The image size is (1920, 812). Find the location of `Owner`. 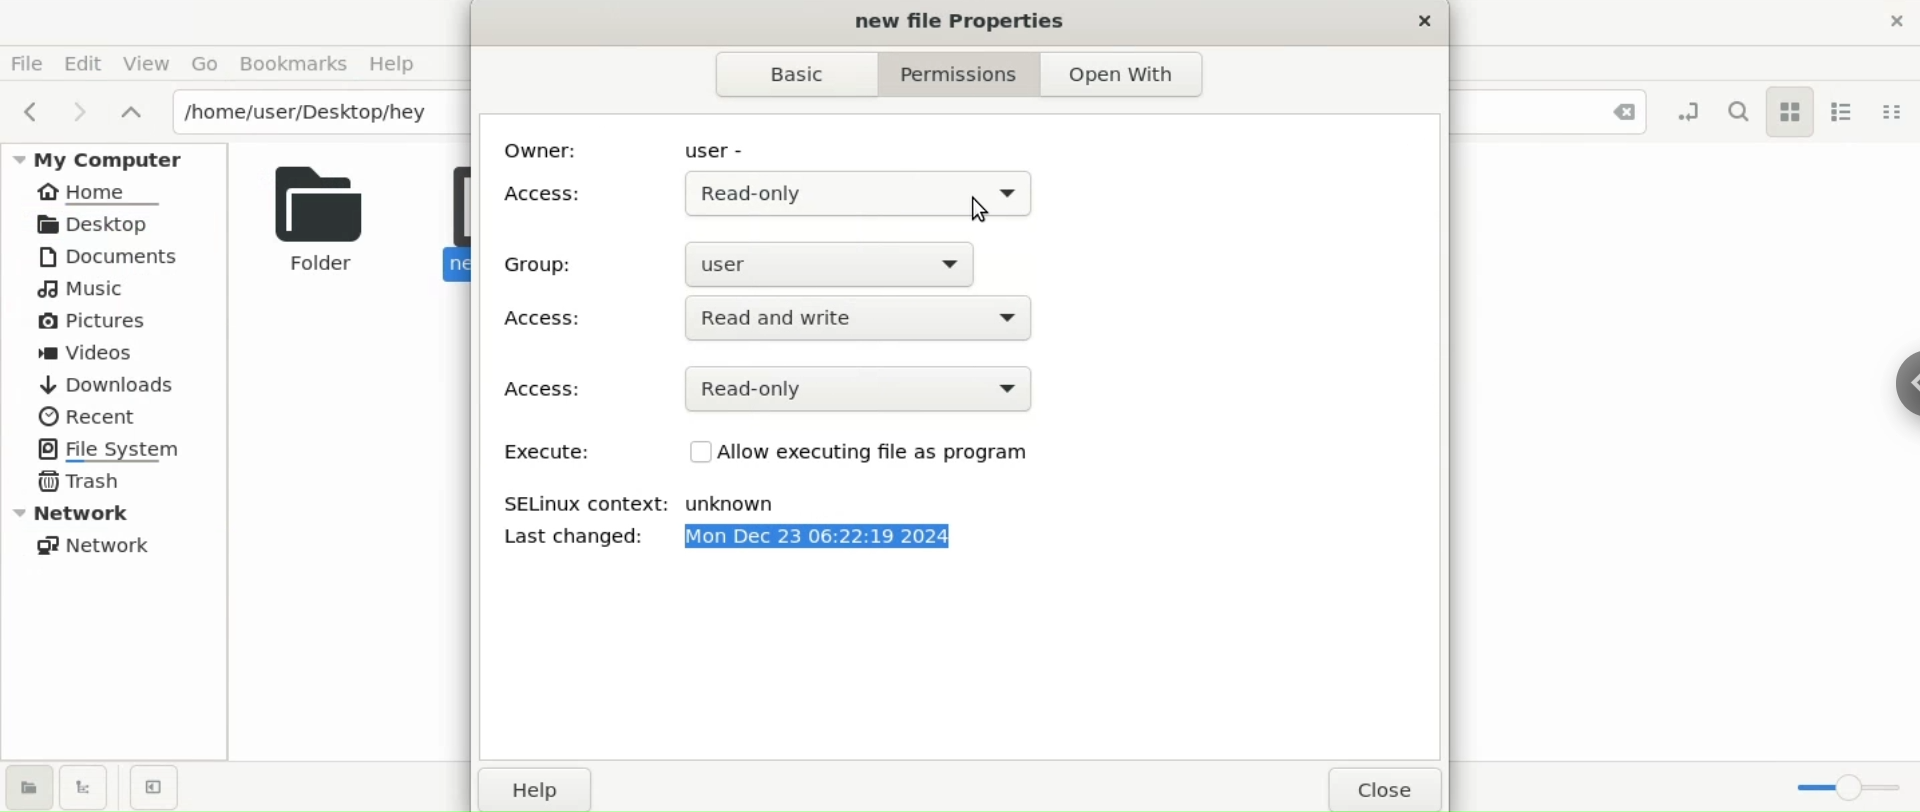

Owner is located at coordinates (547, 149).